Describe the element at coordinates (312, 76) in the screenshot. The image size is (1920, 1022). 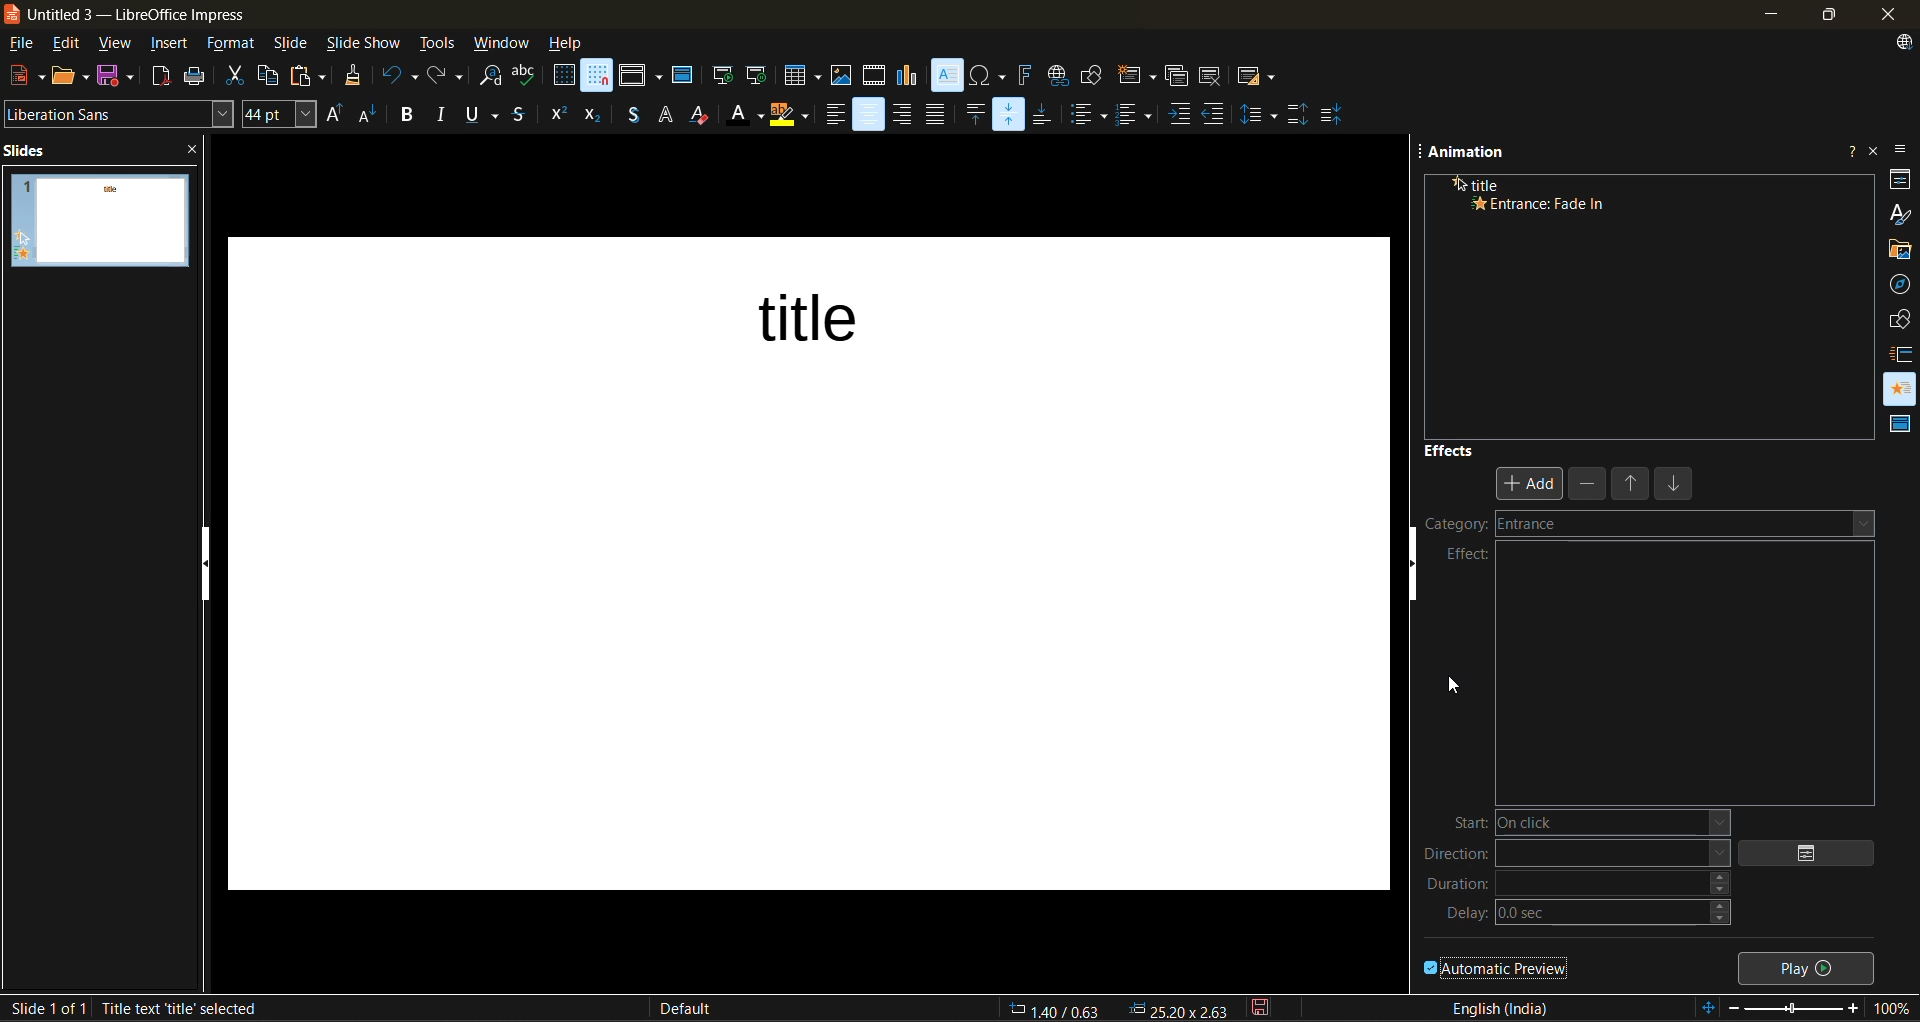
I see `paste` at that location.